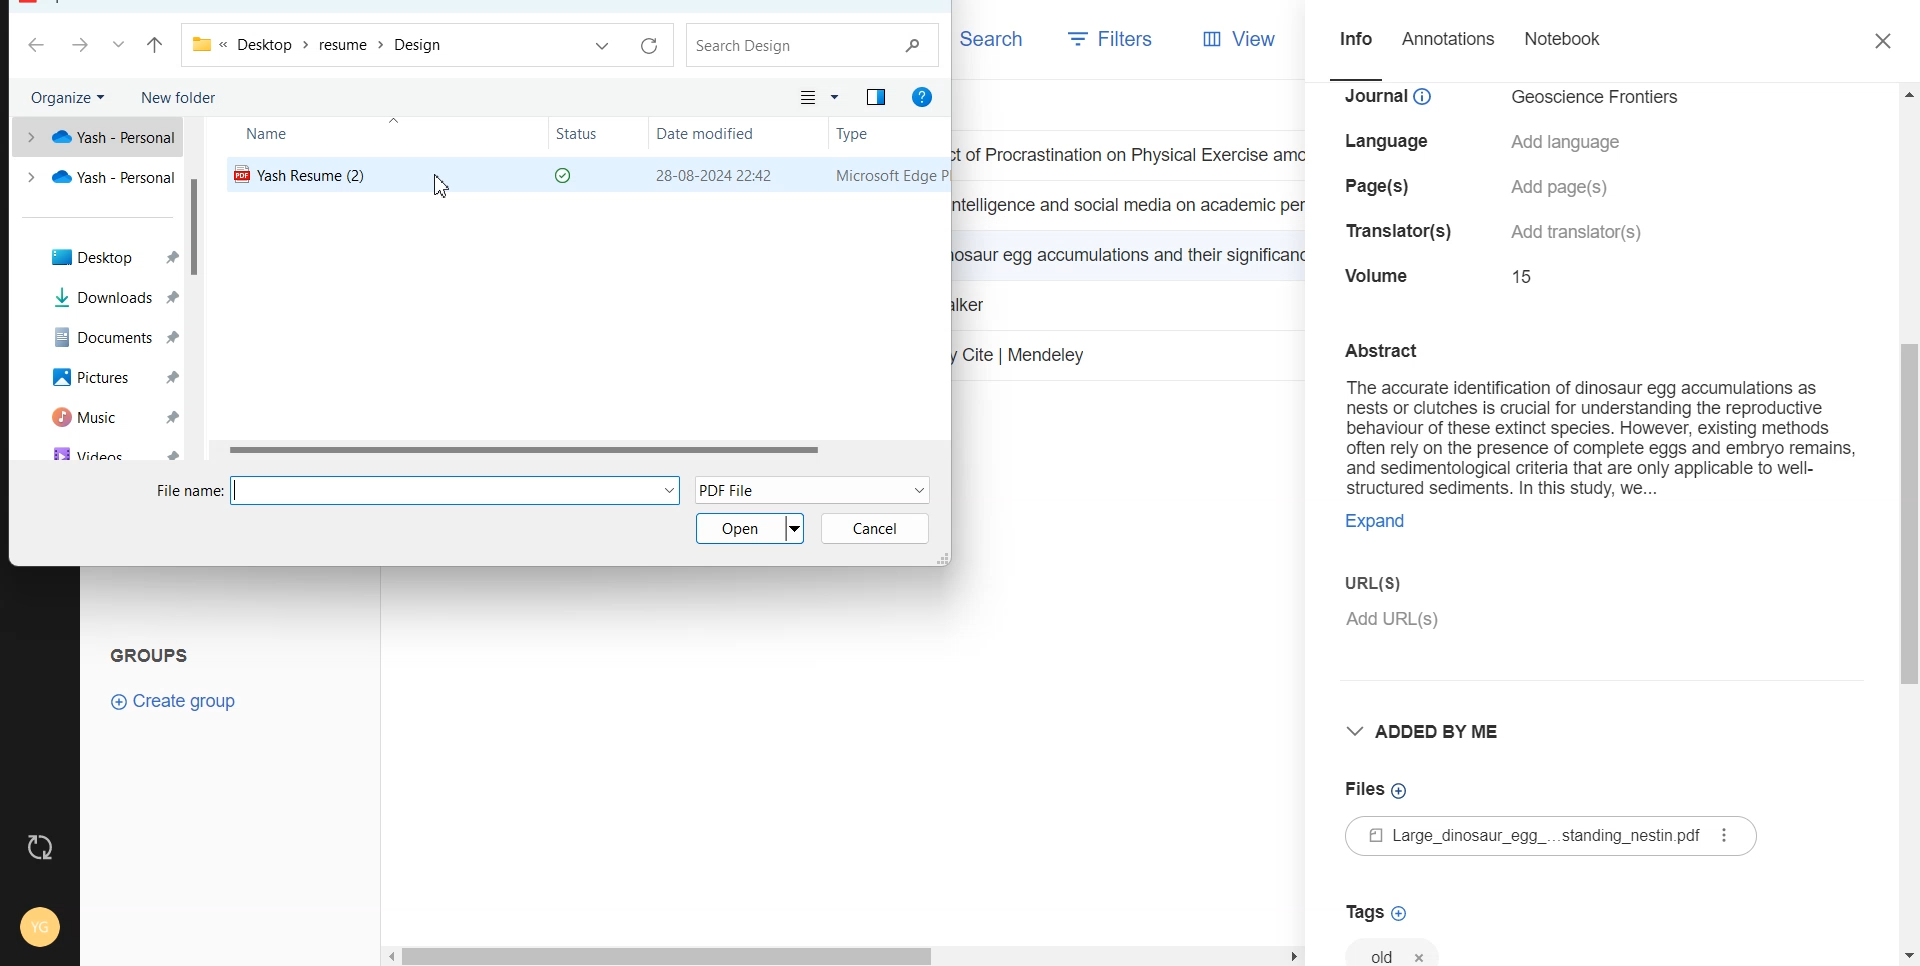 Image resolution: width=1920 pixels, height=966 pixels. What do you see at coordinates (875, 528) in the screenshot?
I see `Cancel` at bounding box center [875, 528].